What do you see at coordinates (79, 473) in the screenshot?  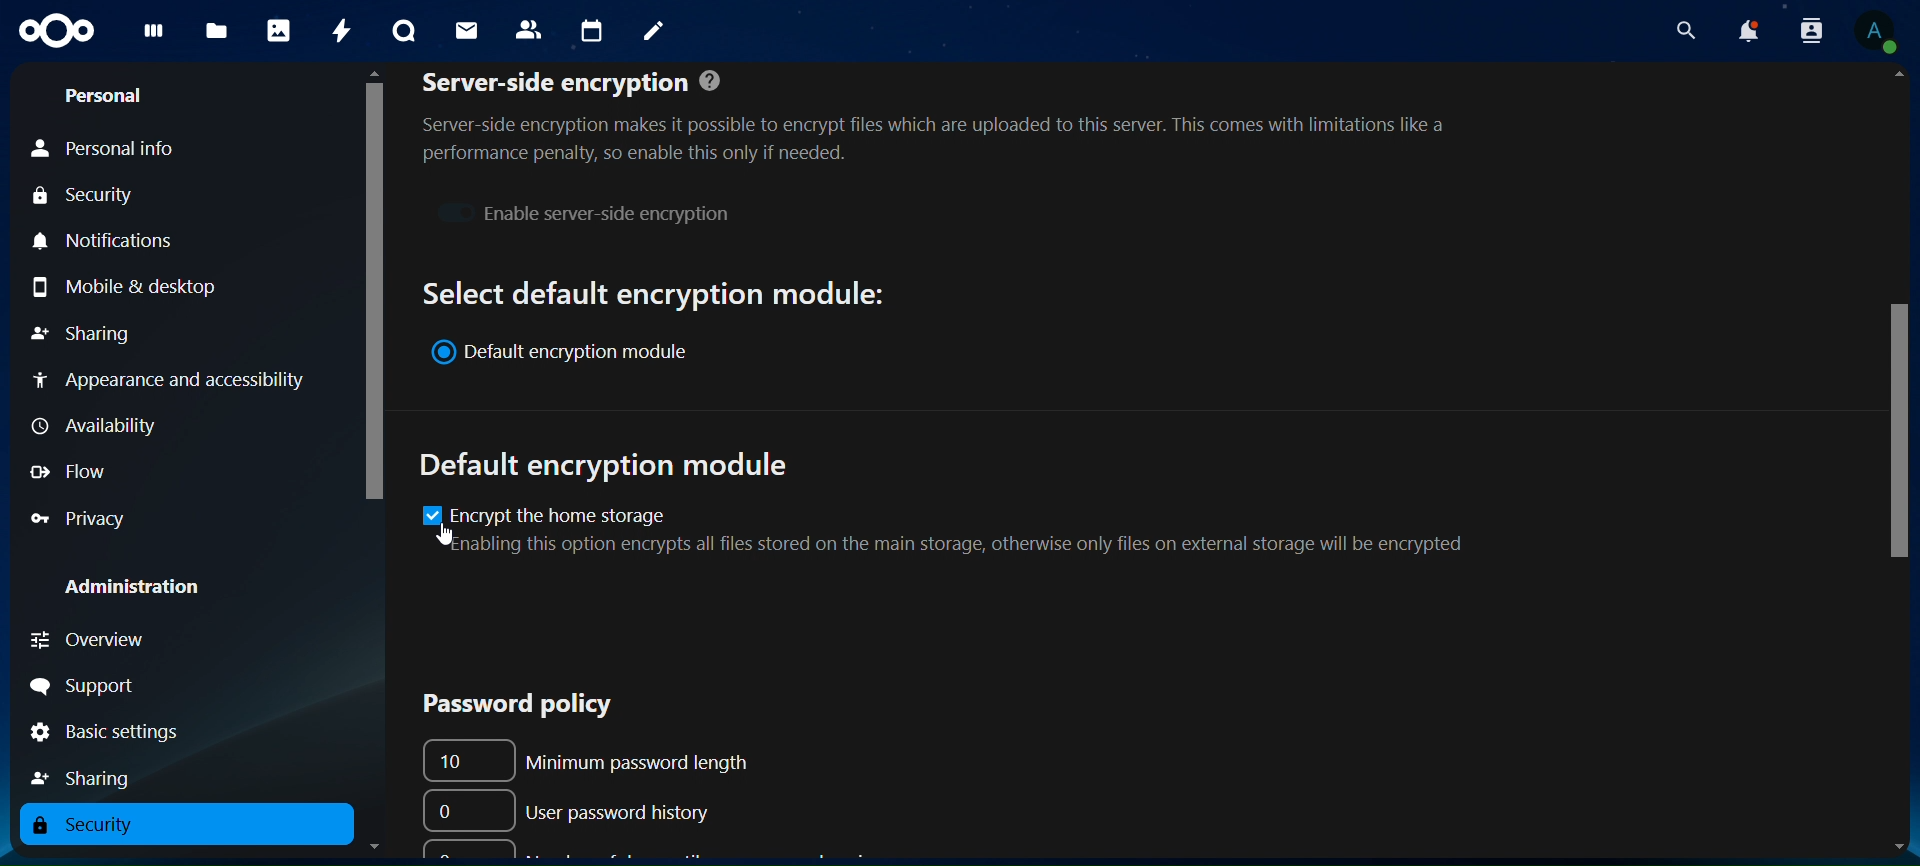 I see `flow` at bounding box center [79, 473].